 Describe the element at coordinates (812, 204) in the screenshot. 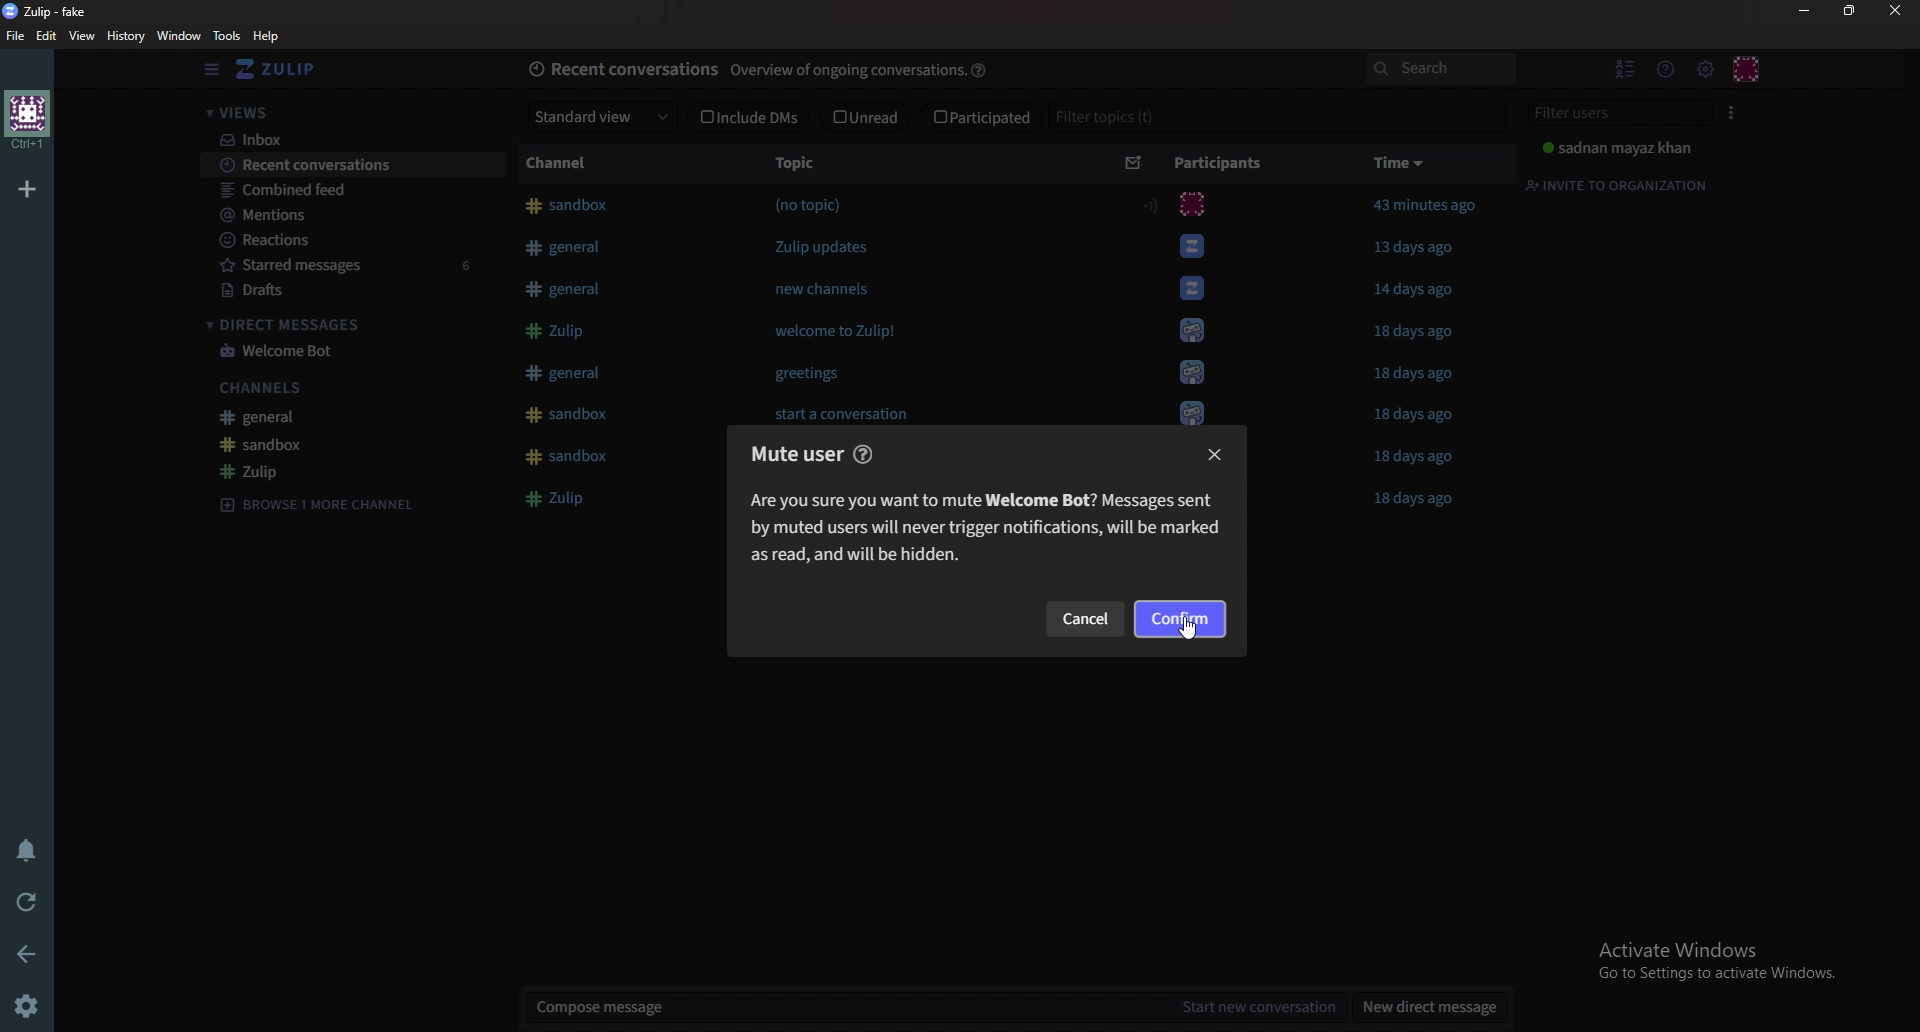

I see `(no topic)` at that location.